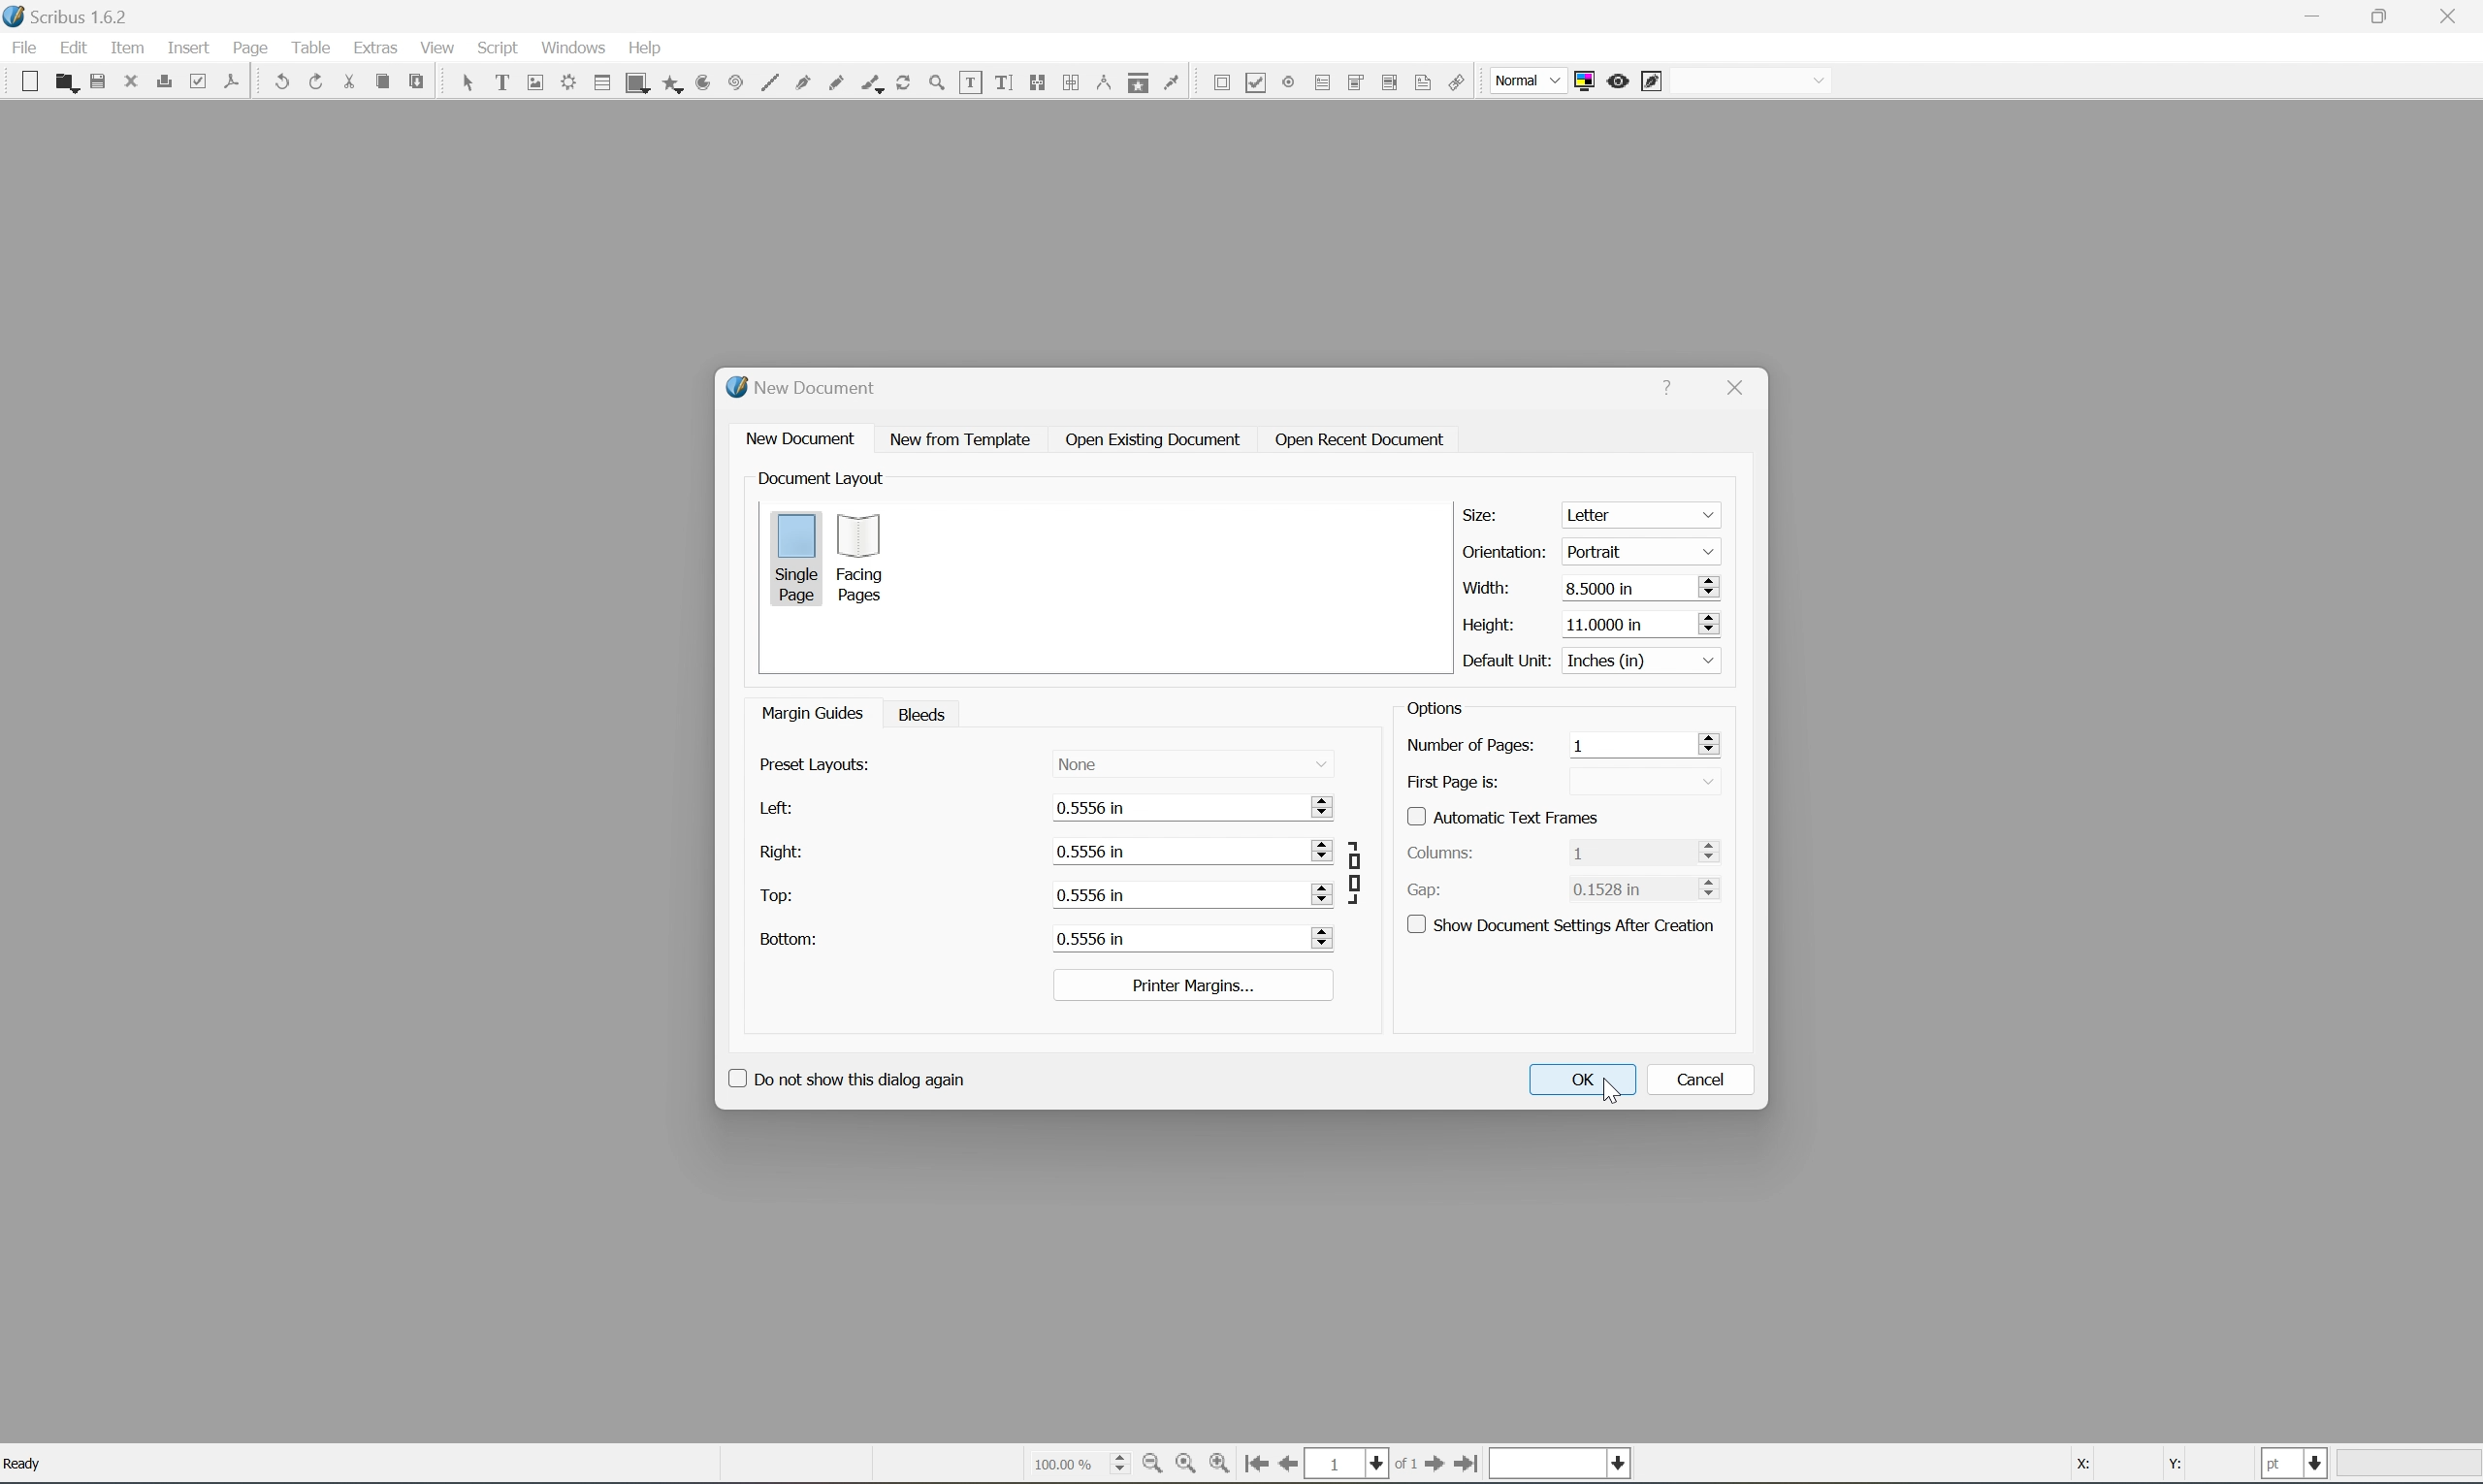 Image resolution: width=2483 pixels, height=1484 pixels. I want to click on orientation:, so click(1506, 552).